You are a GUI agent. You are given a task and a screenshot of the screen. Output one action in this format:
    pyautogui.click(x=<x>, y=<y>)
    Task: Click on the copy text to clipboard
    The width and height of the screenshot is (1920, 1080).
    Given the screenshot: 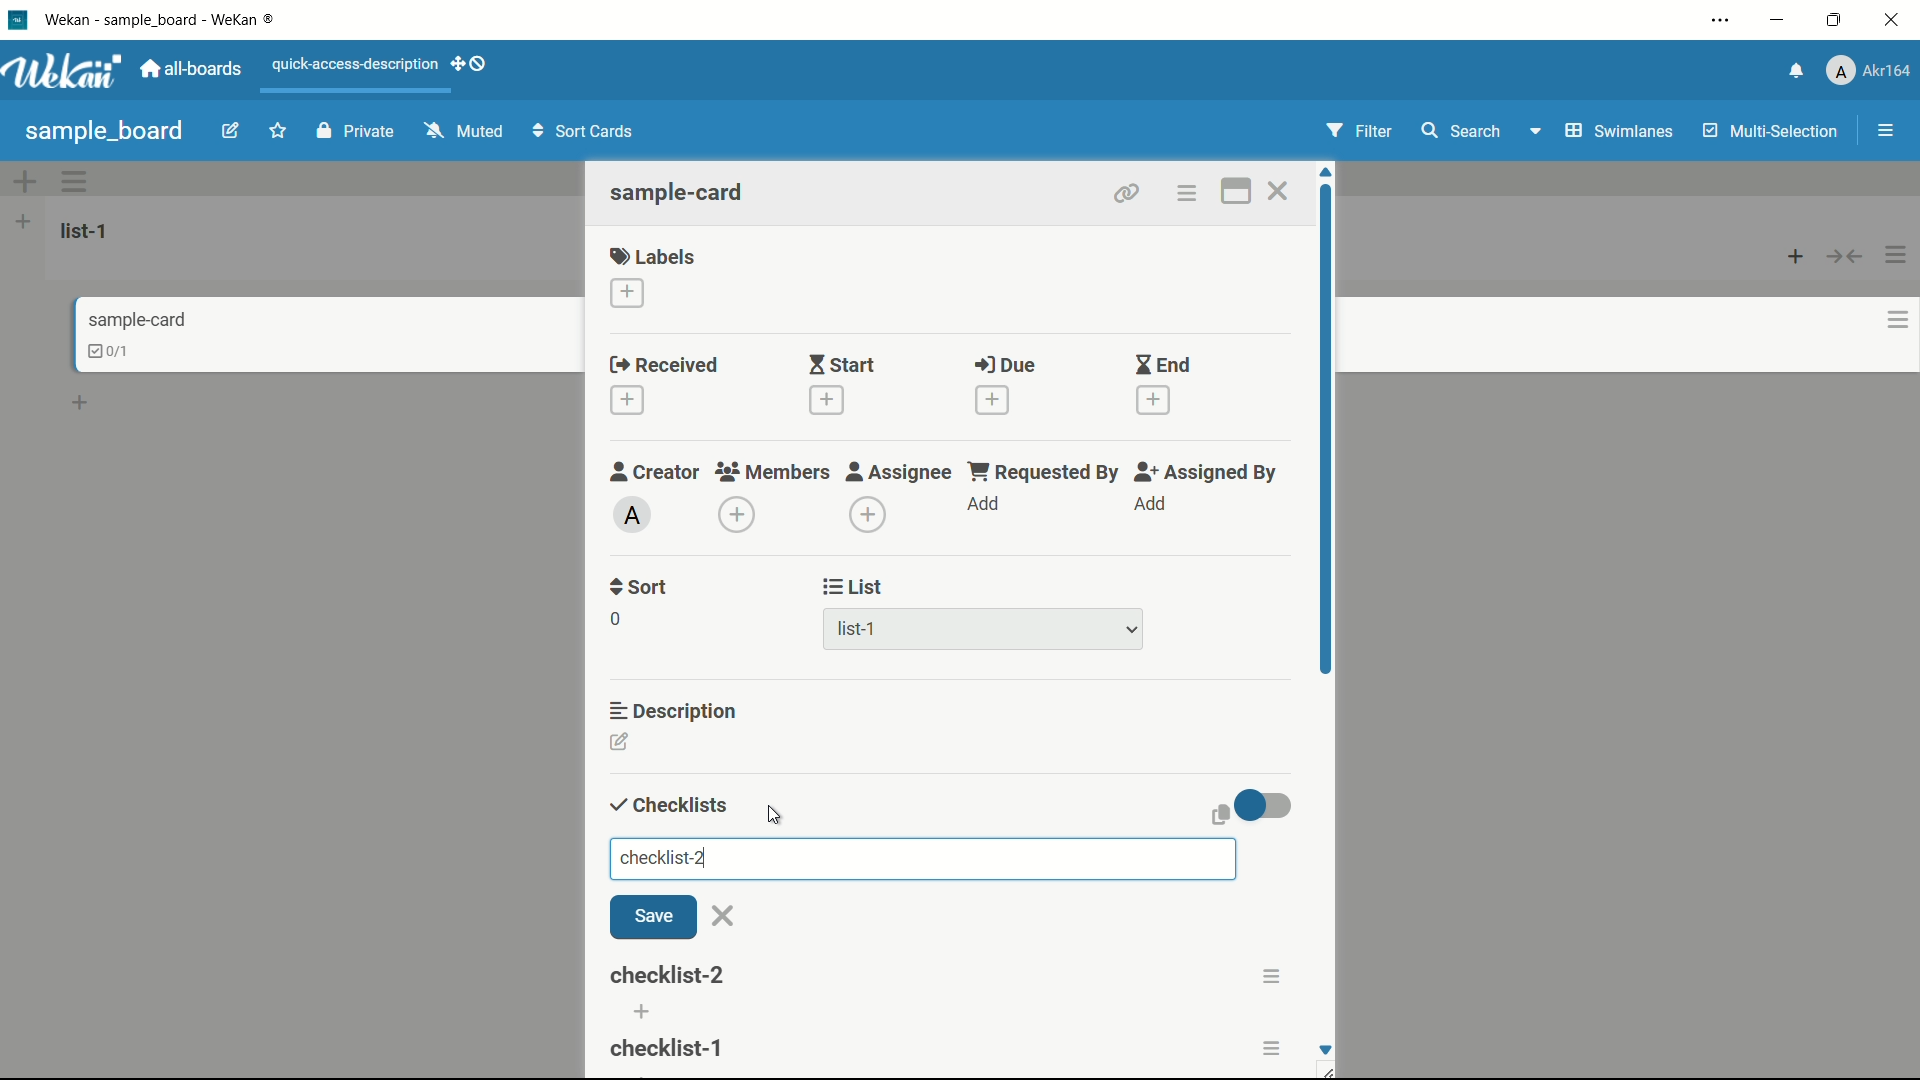 What is the action you would take?
    pyautogui.click(x=1217, y=814)
    